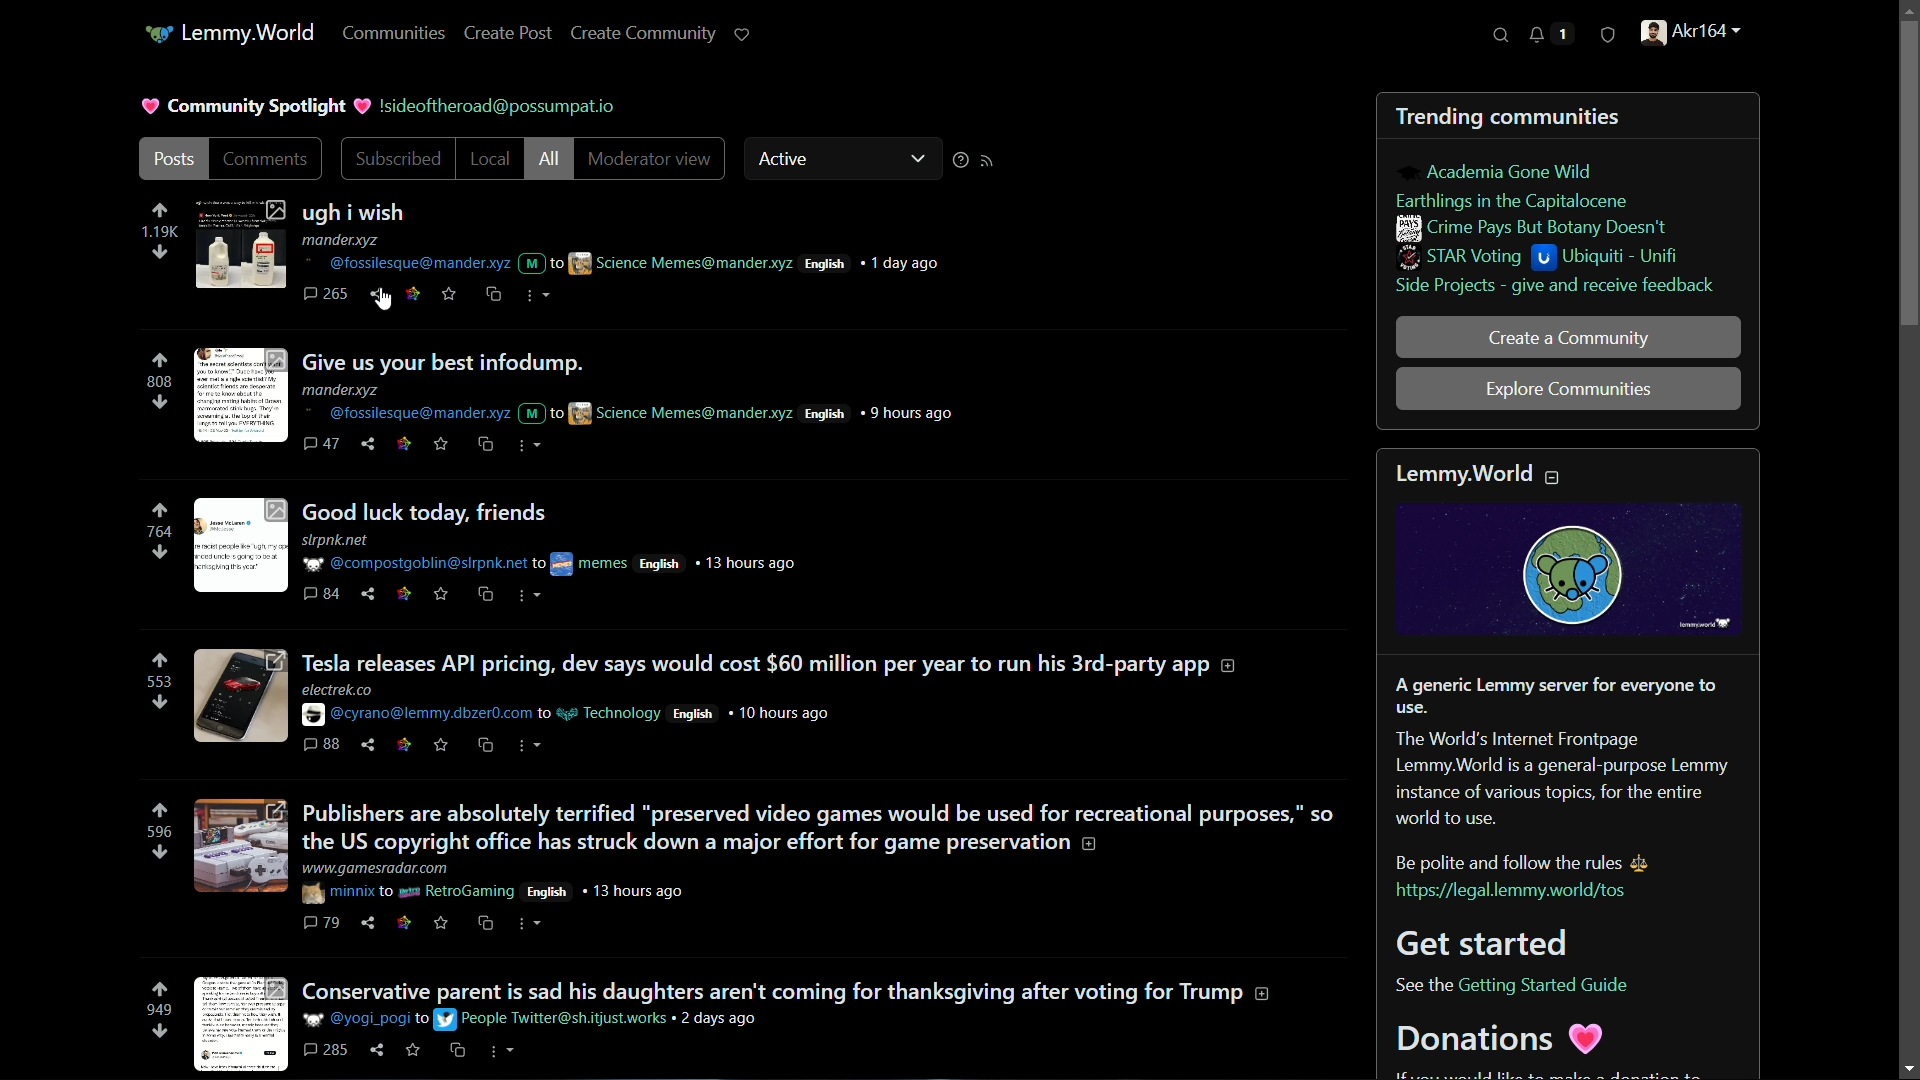 Image resolution: width=1920 pixels, height=1080 pixels. Describe the element at coordinates (466, 363) in the screenshot. I see `give us your best infodump.` at that location.